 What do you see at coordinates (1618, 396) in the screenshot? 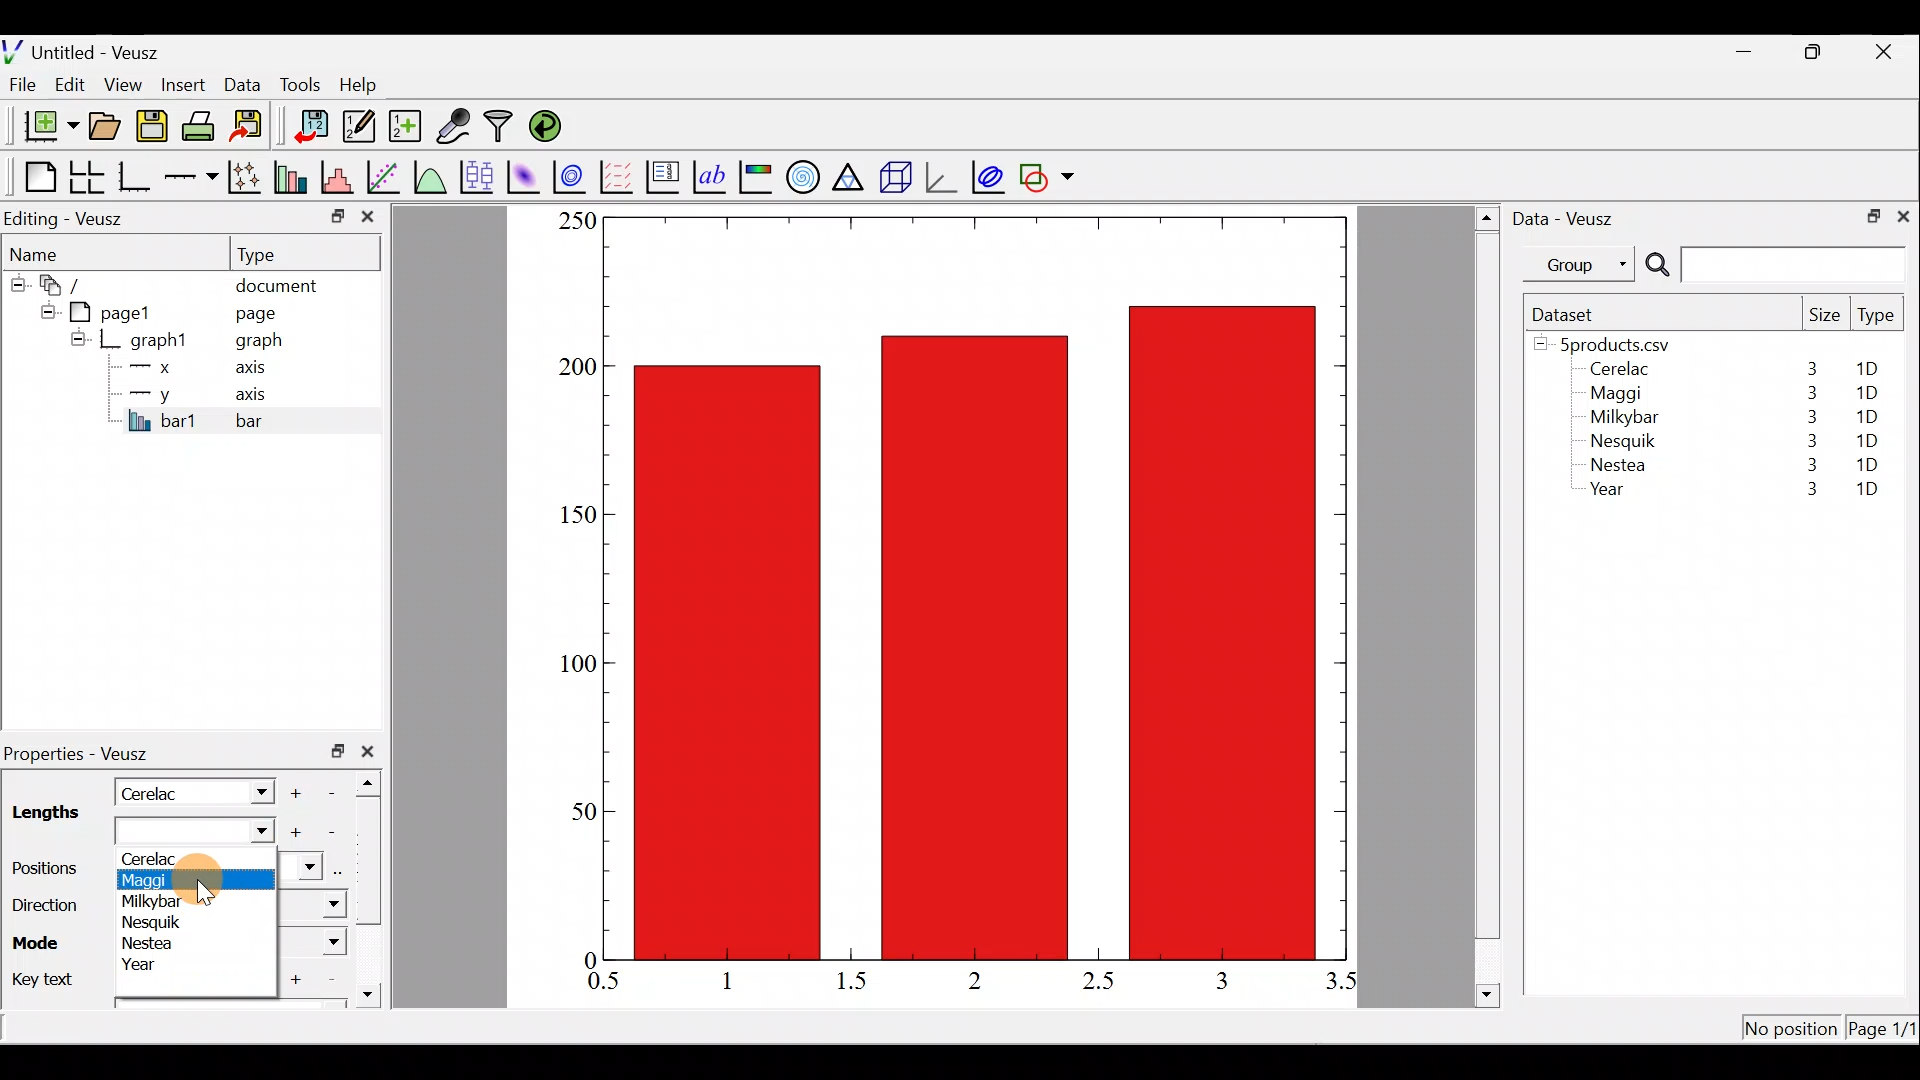
I see `Maggi` at bounding box center [1618, 396].